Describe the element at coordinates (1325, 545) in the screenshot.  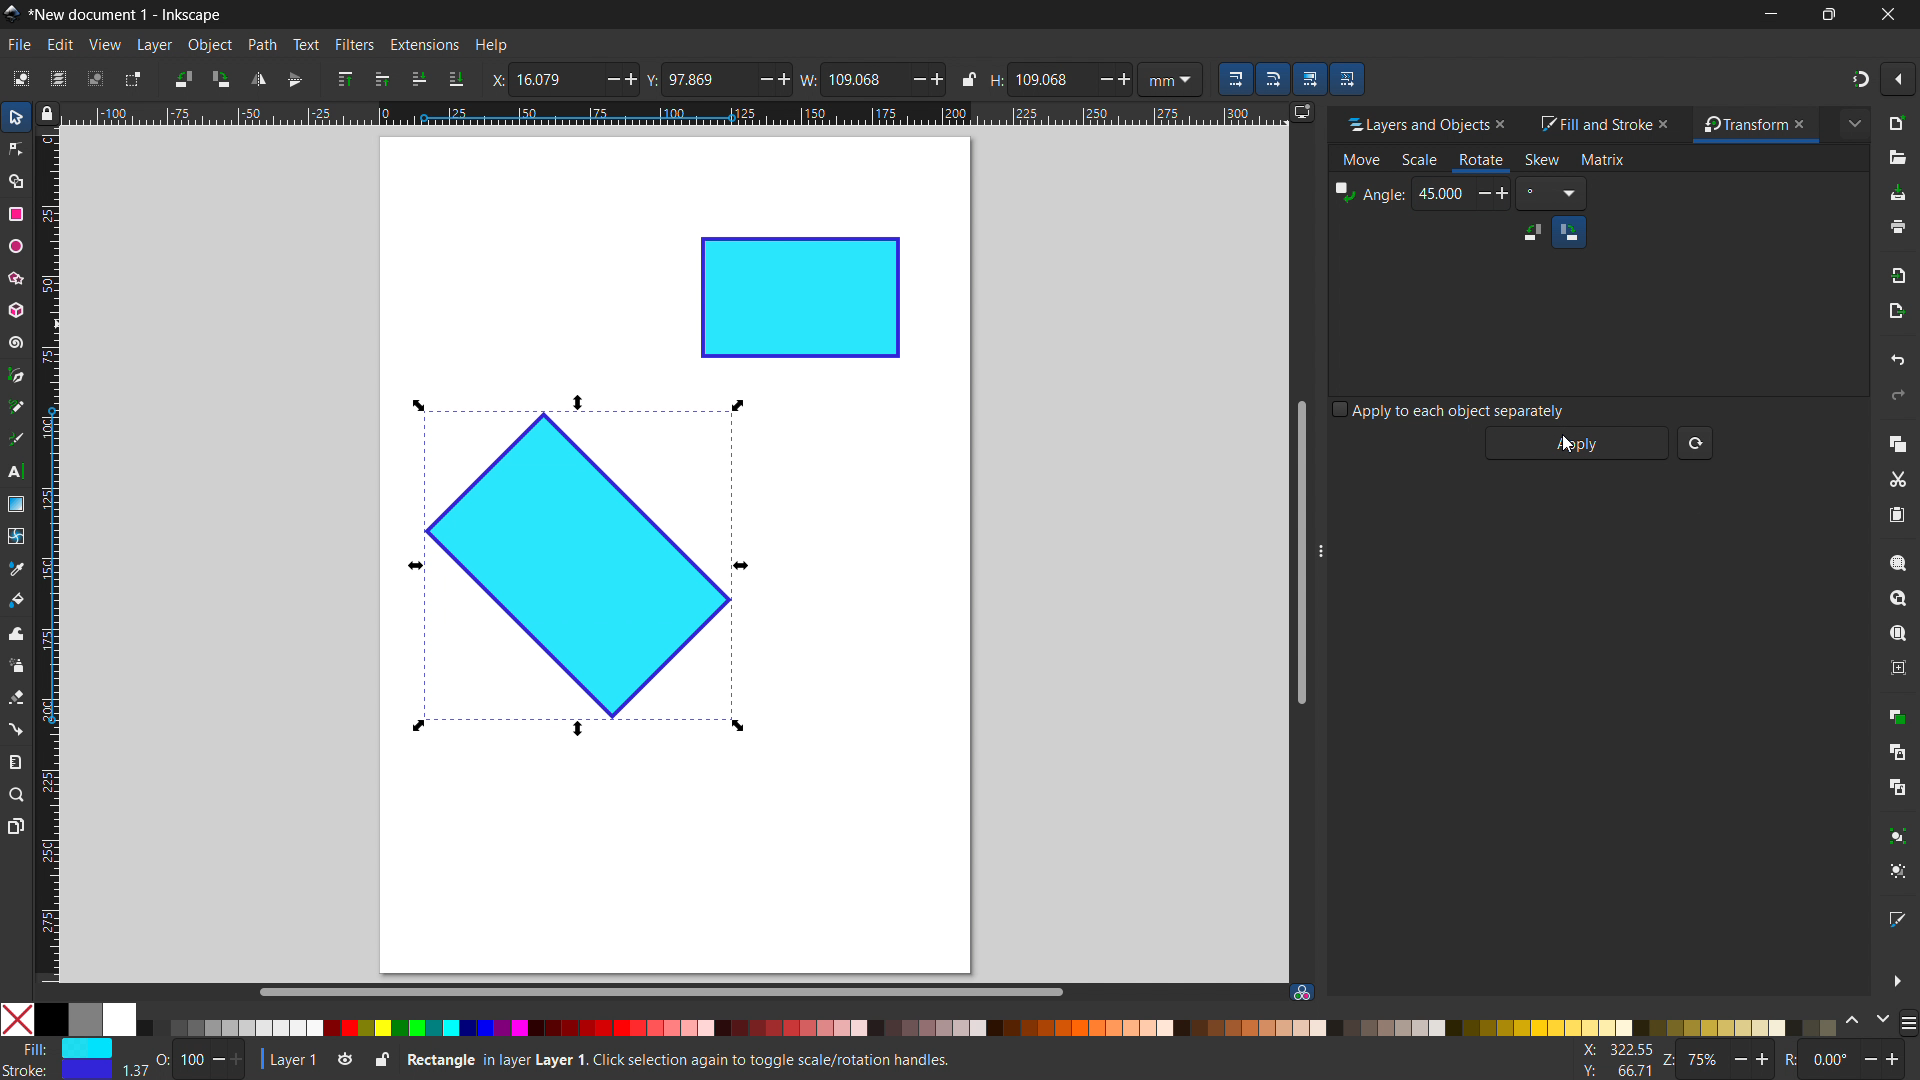
I see `resize` at that location.